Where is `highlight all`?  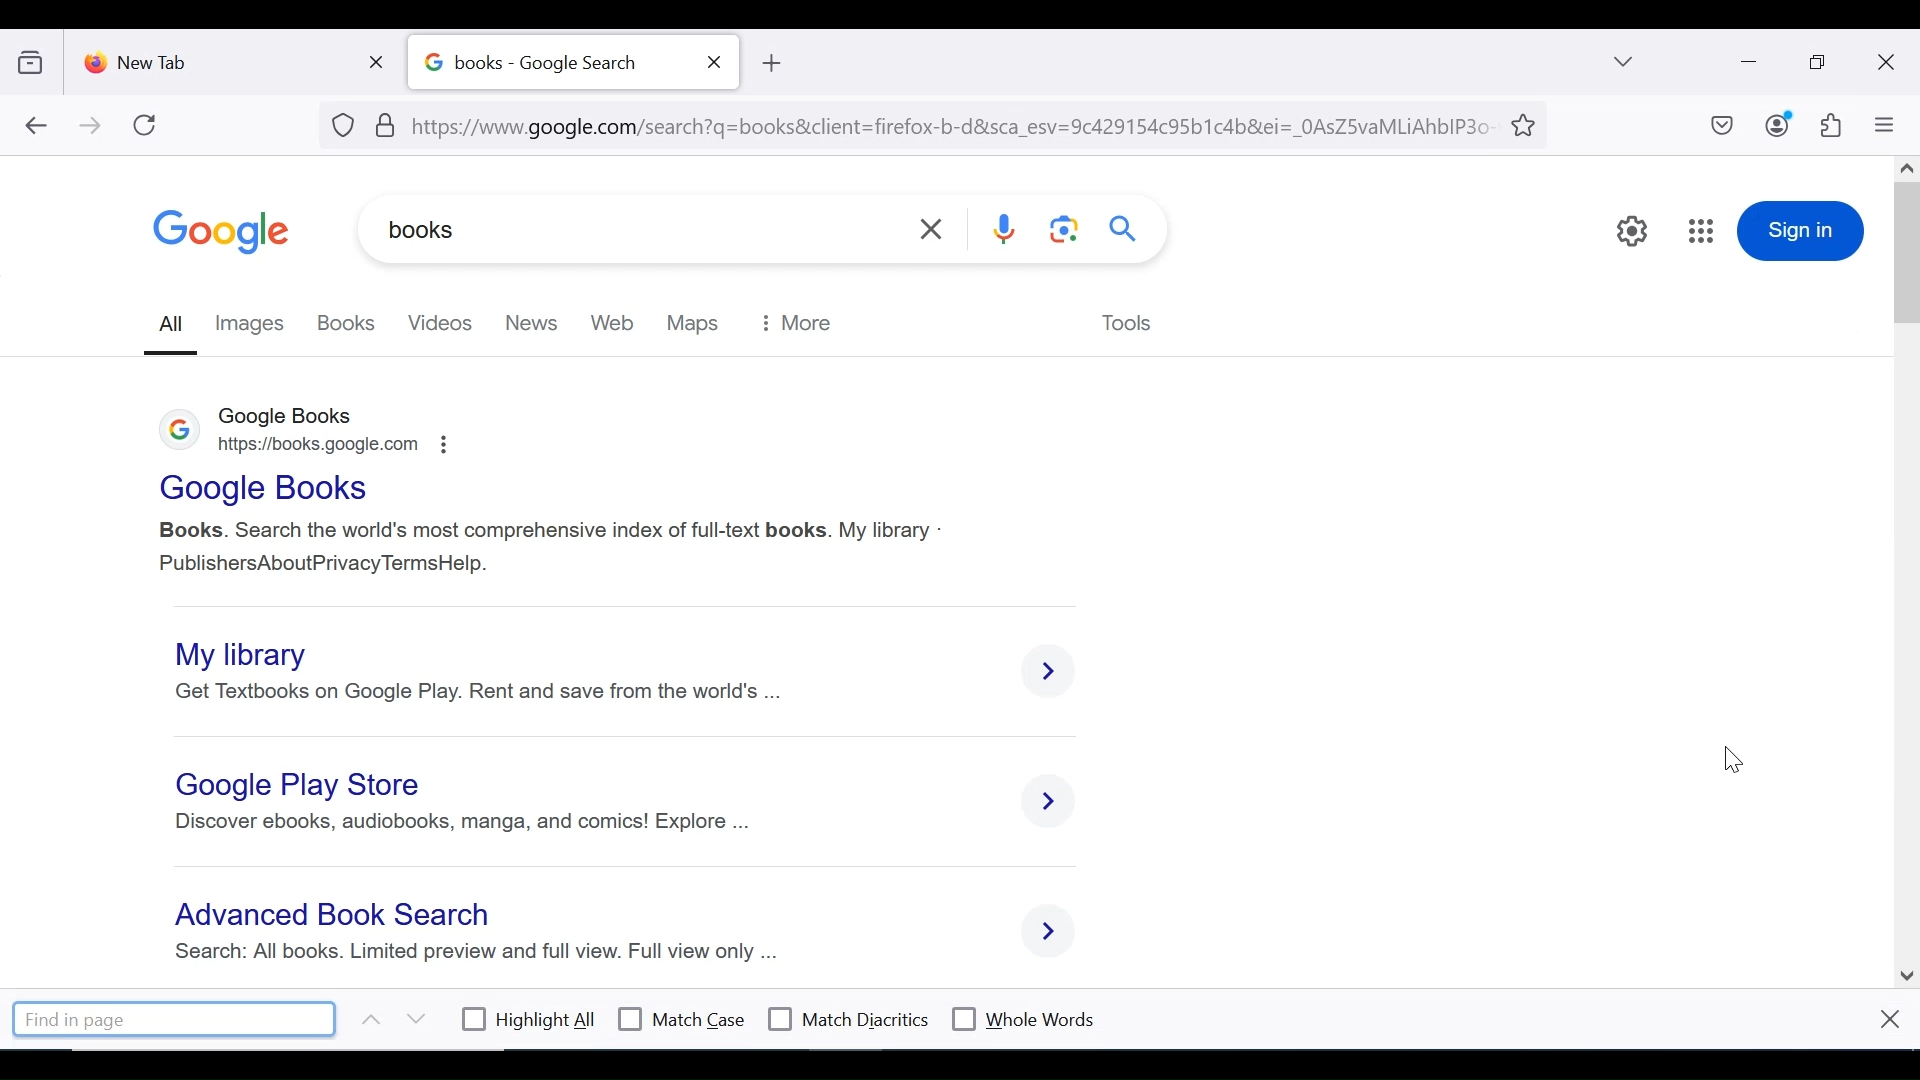 highlight all is located at coordinates (530, 1022).